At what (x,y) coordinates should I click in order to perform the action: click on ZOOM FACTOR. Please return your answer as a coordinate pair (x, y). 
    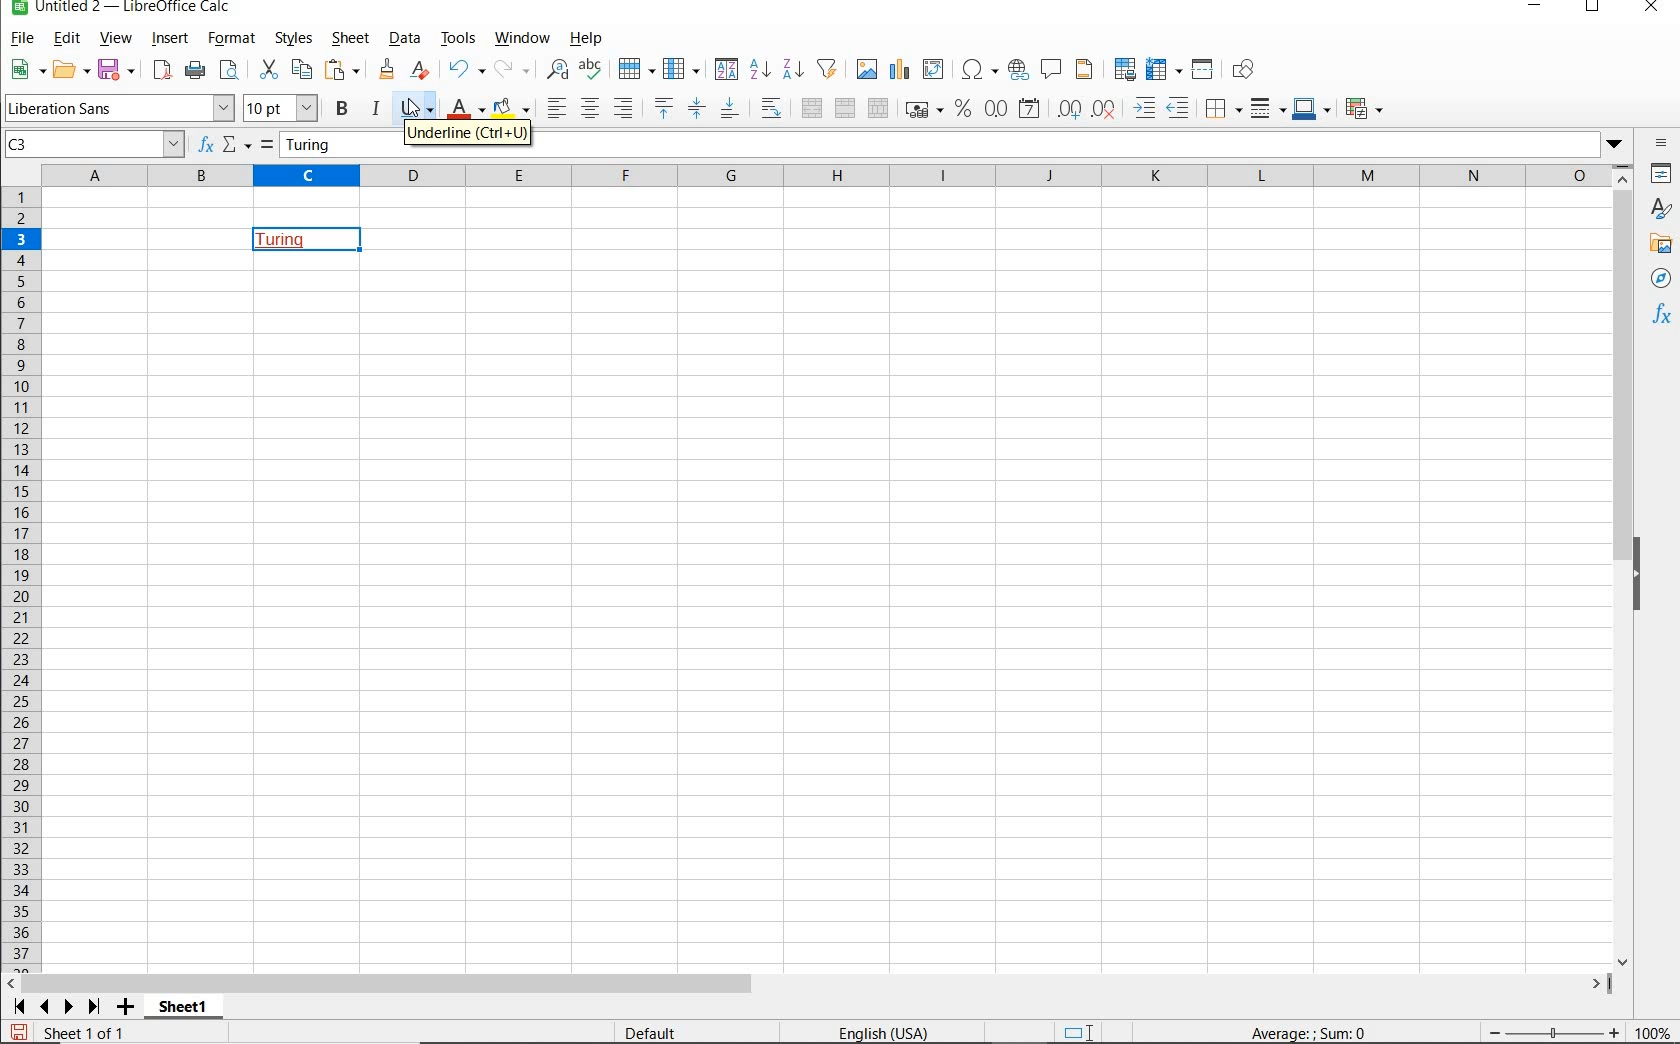
    Looking at the image, I should click on (1656, 1030).